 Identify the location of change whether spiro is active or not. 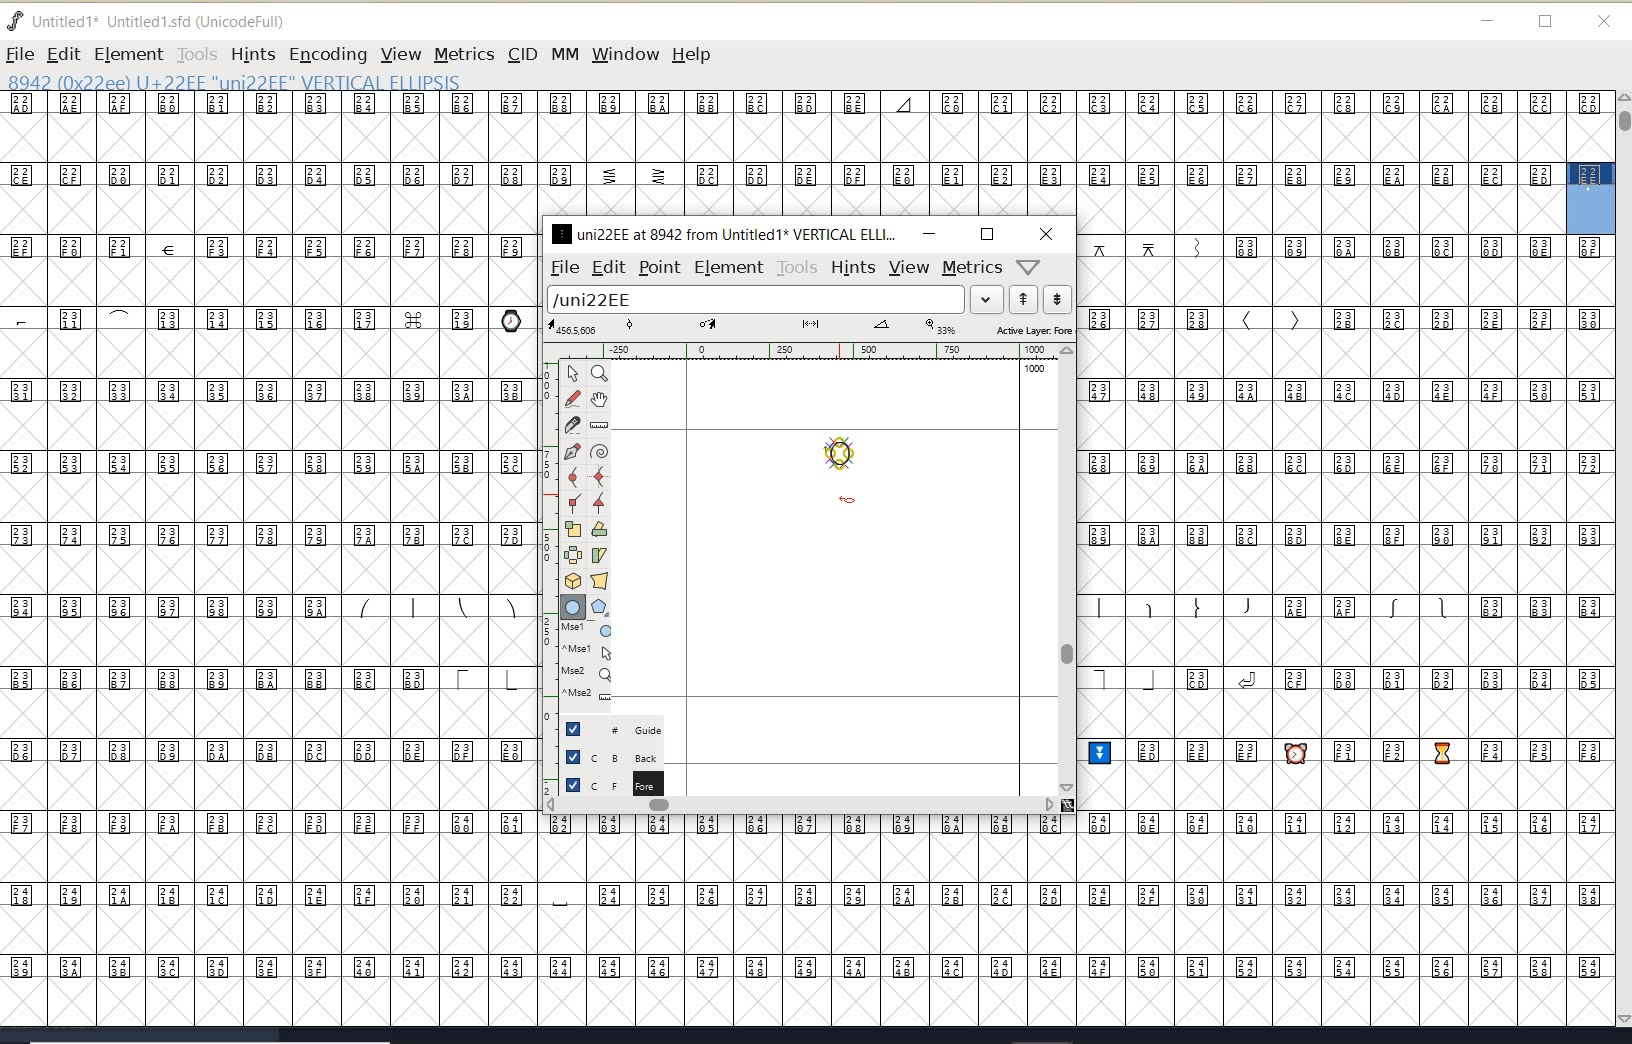
(599, 454).